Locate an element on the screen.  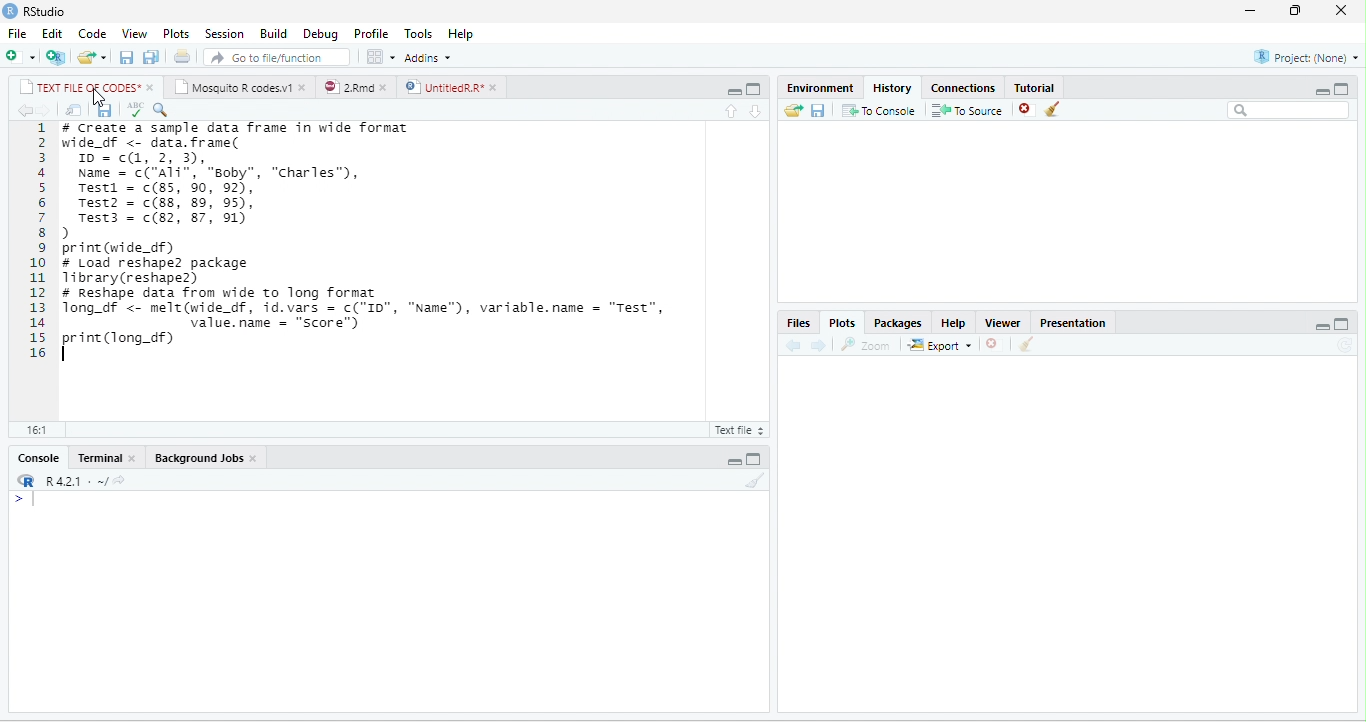
up is located at coordinates (730, 112).